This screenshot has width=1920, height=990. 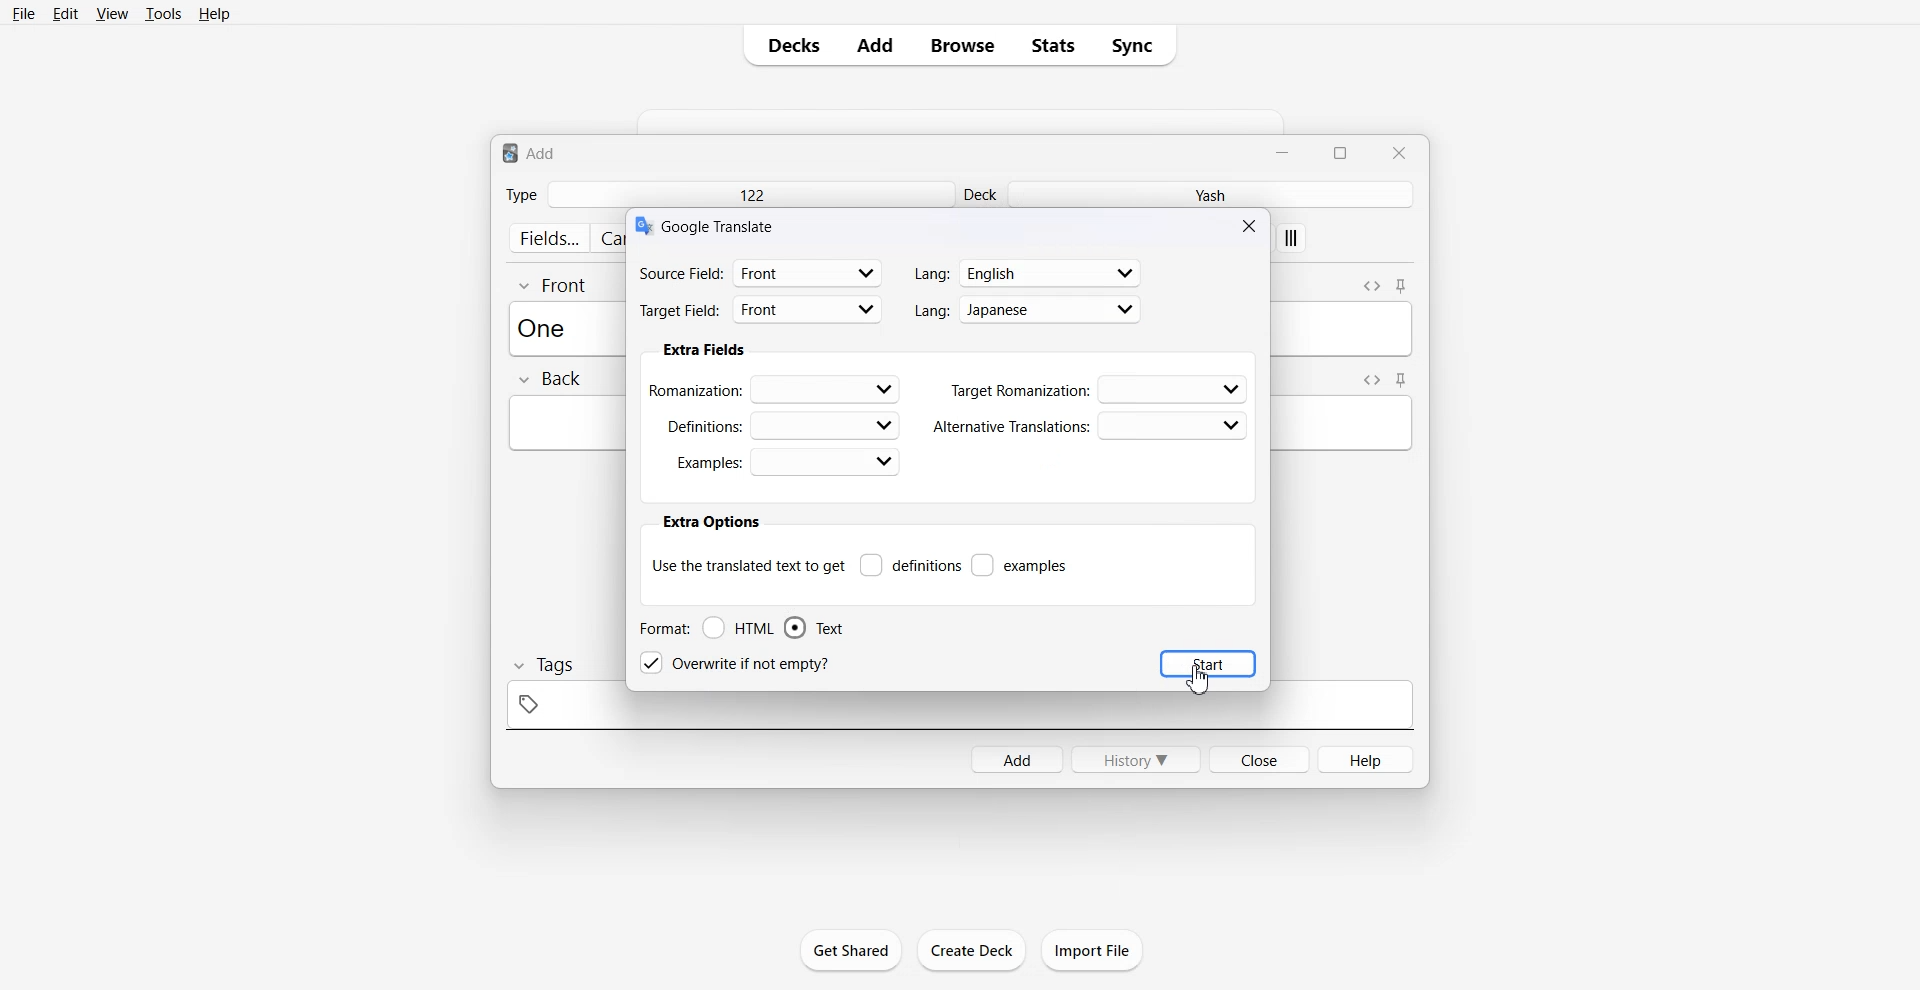 What do you see at coordinates (971, 950) in the screenshot?
I see `Create Deck` at bounding box center [971, 950].